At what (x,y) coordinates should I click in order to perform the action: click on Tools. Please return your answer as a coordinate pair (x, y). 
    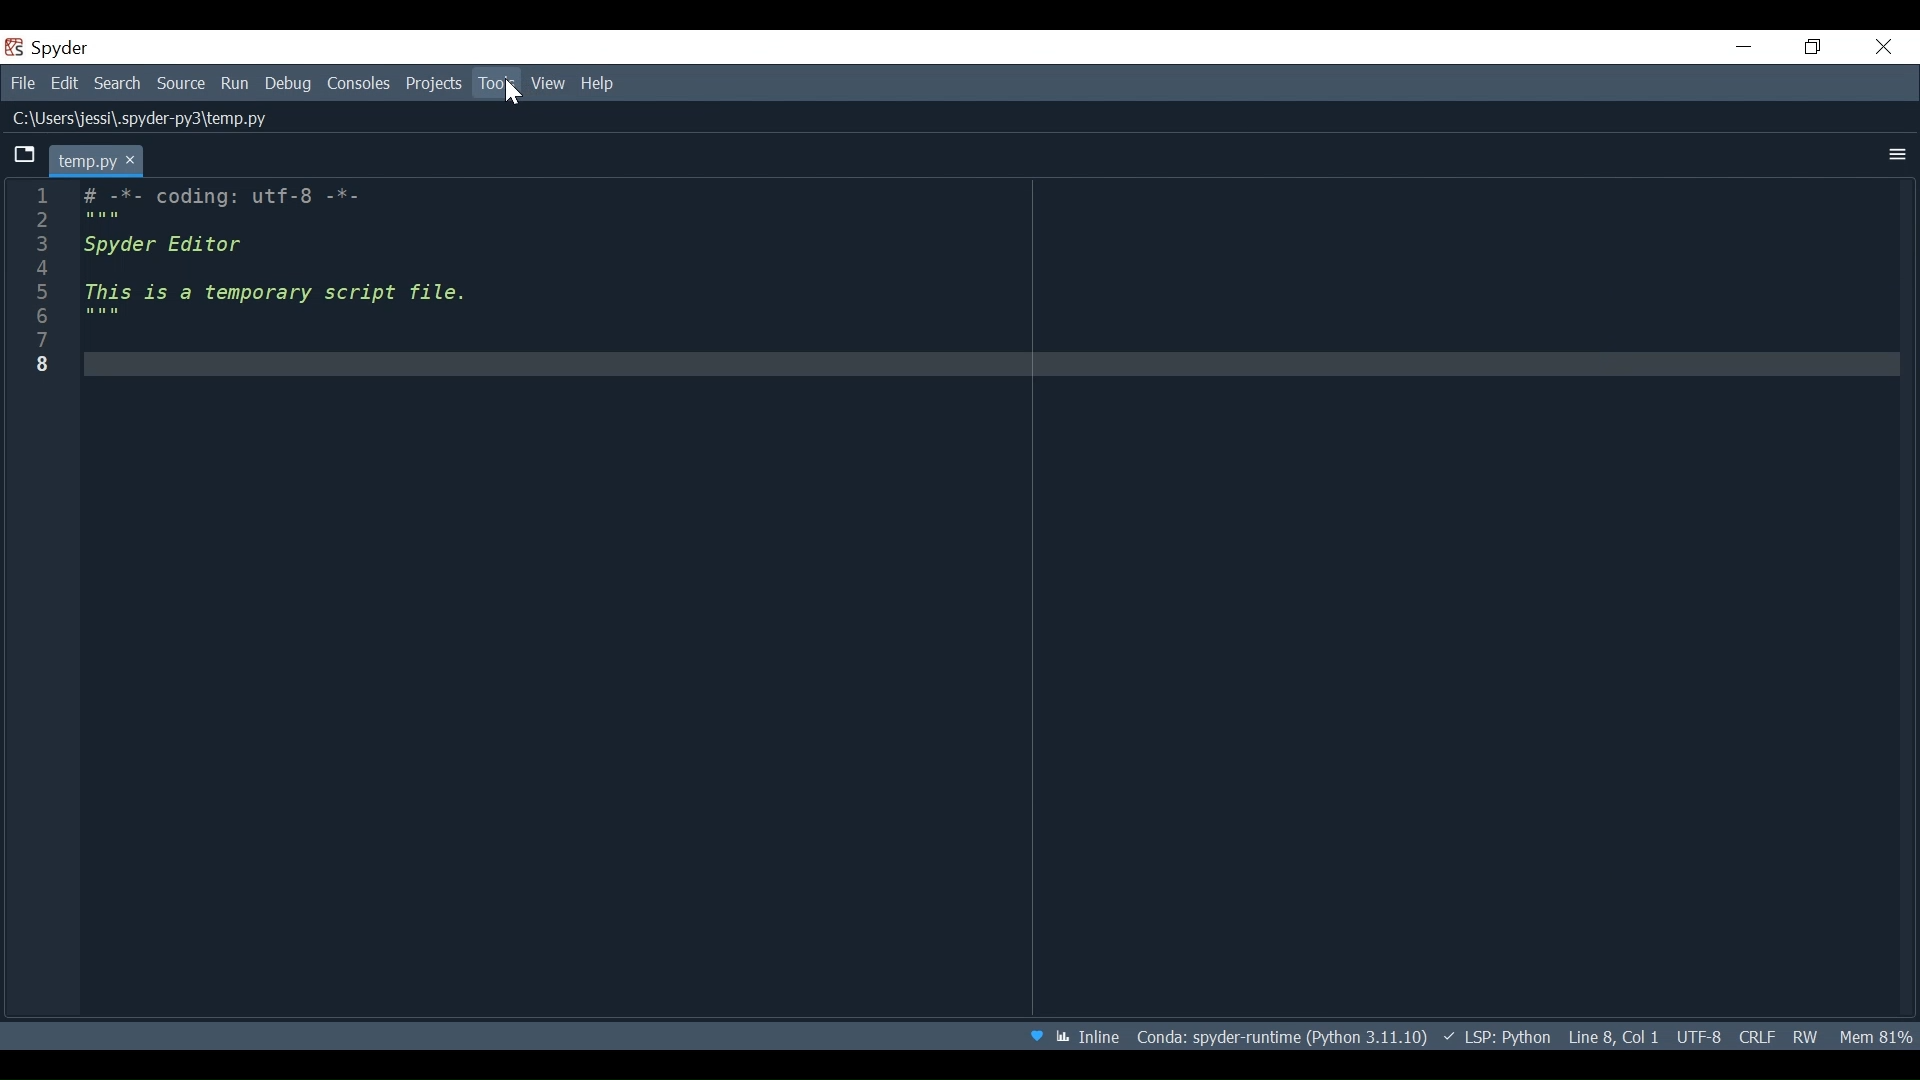
    Looking at the image, I should click on (496, 83).